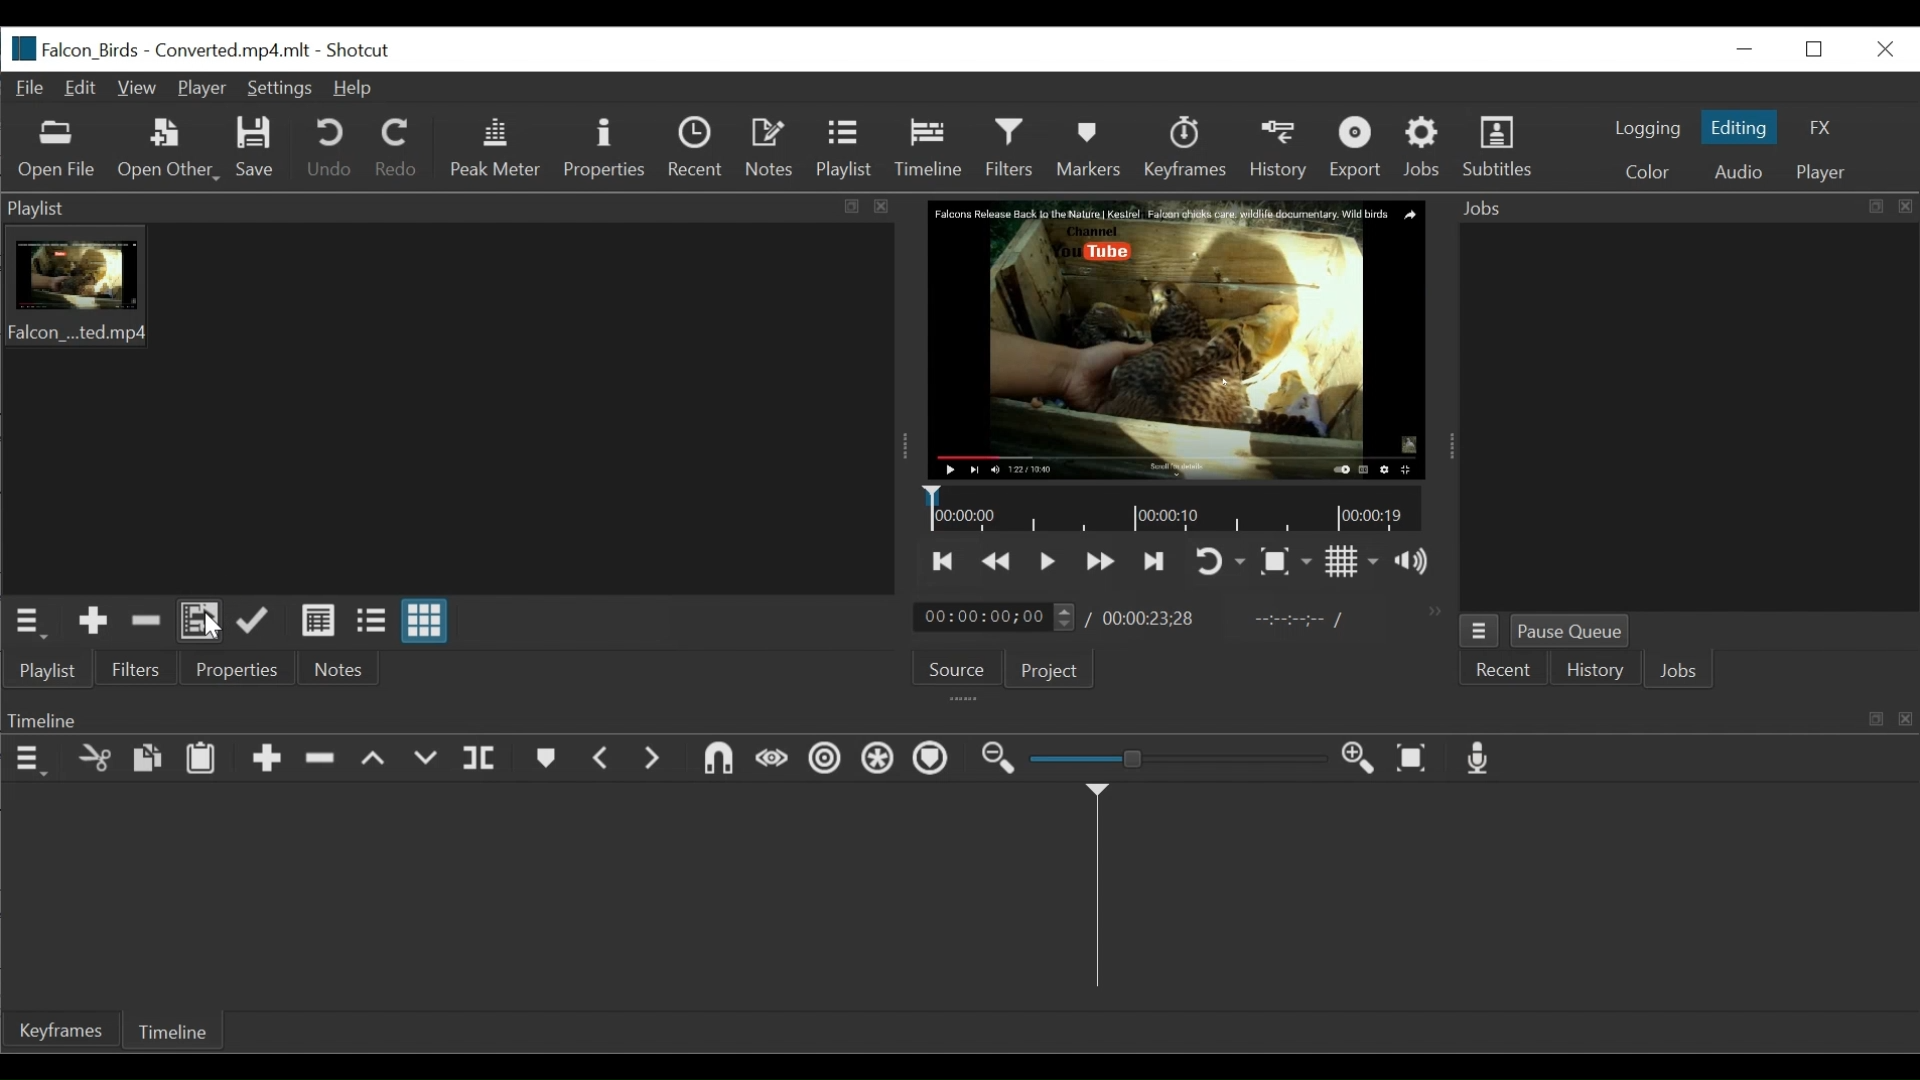 The width and height of the screenshot is (1920, 1080). I want to click on In point, so click(1299, 622).